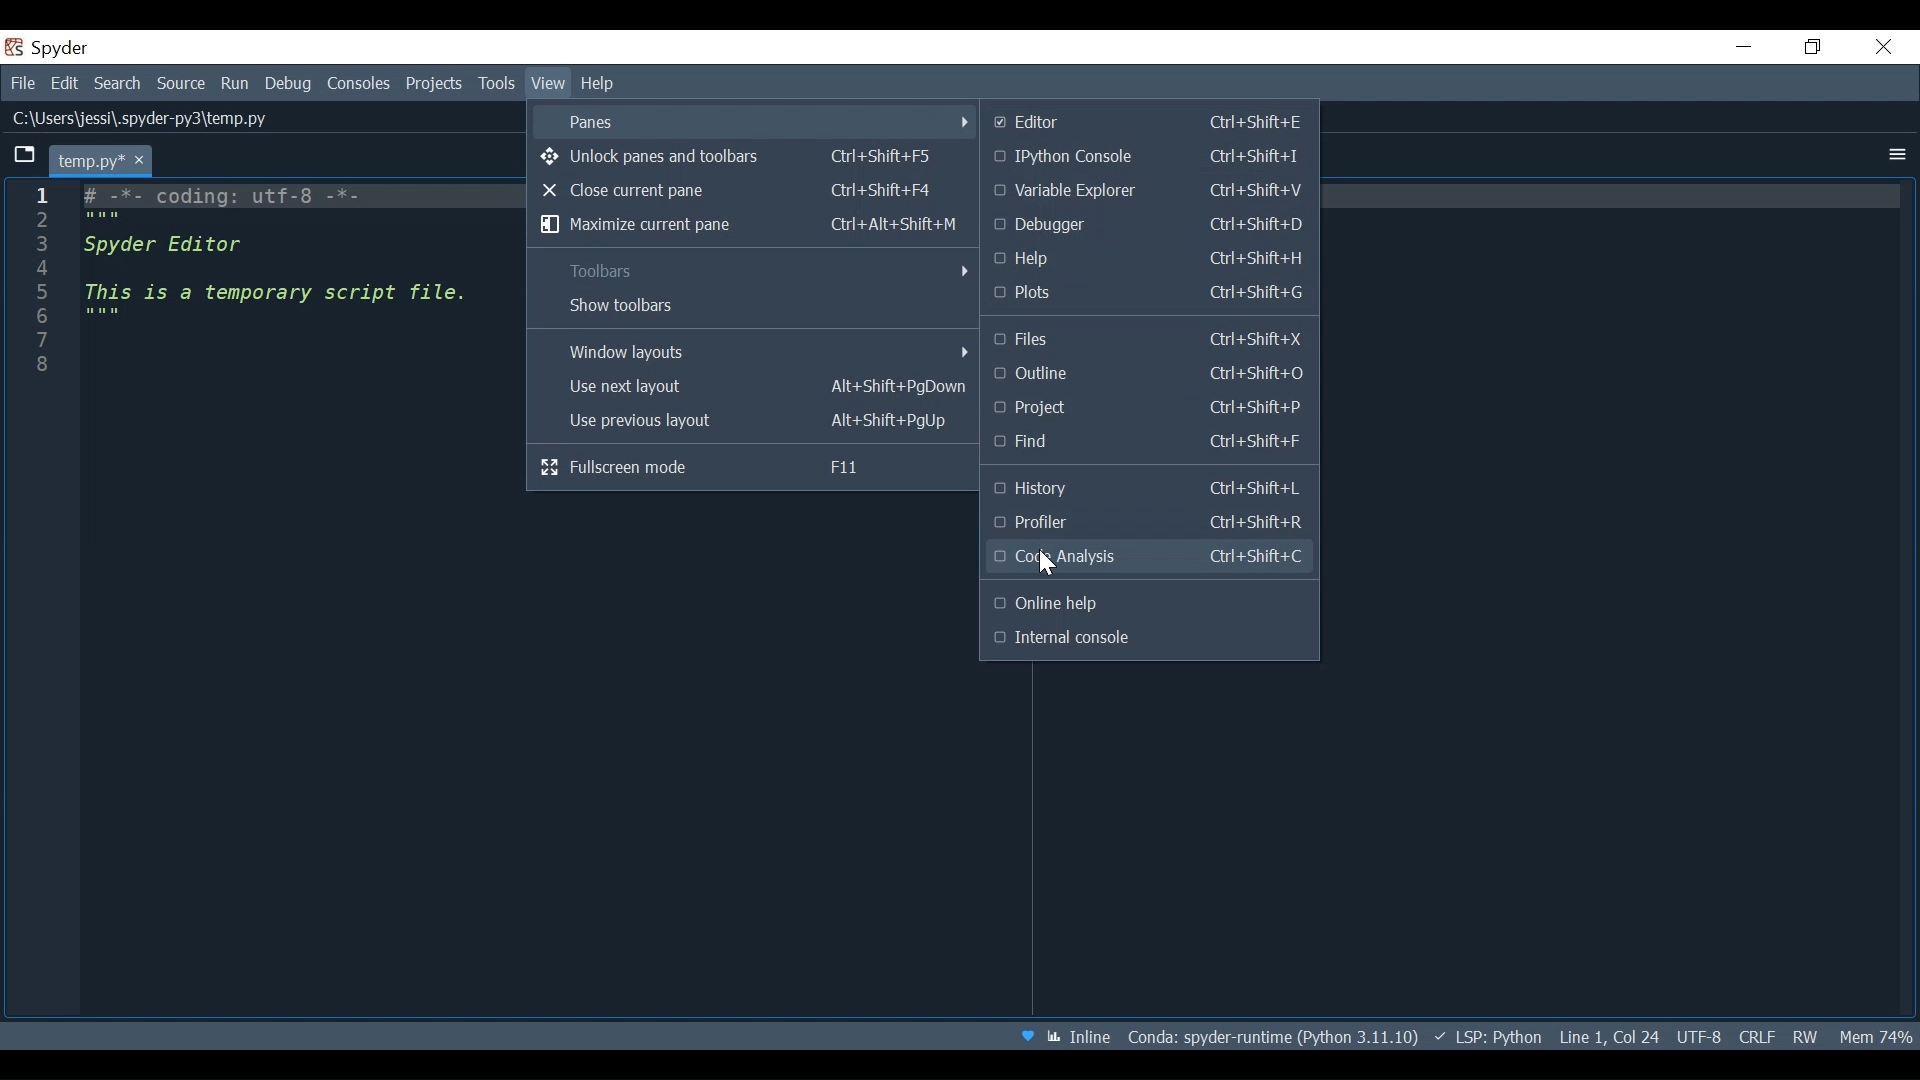  I want to click on Outline Help, so click(1148, 604).